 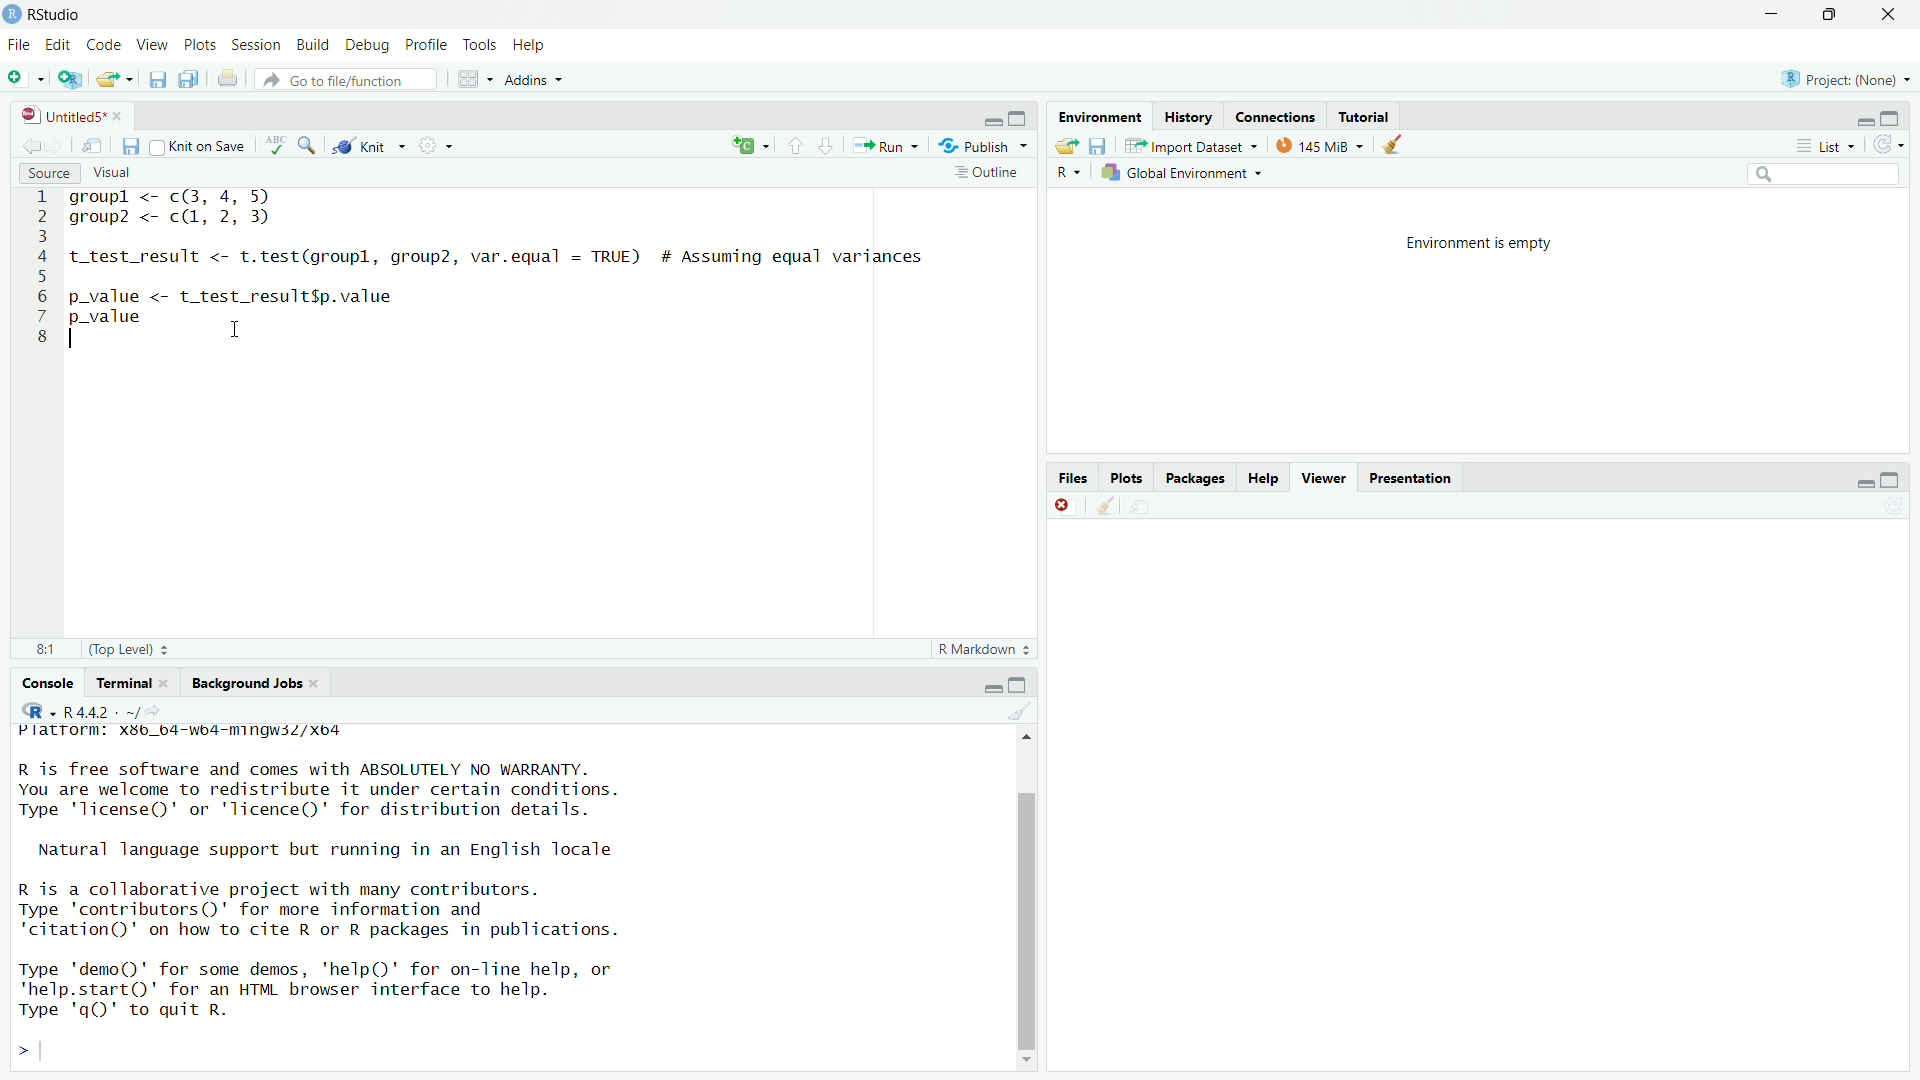 What do you see at coordinates (1863, 116) in the screenshot?
I see `minimise` at bounding box center [1863, 116].